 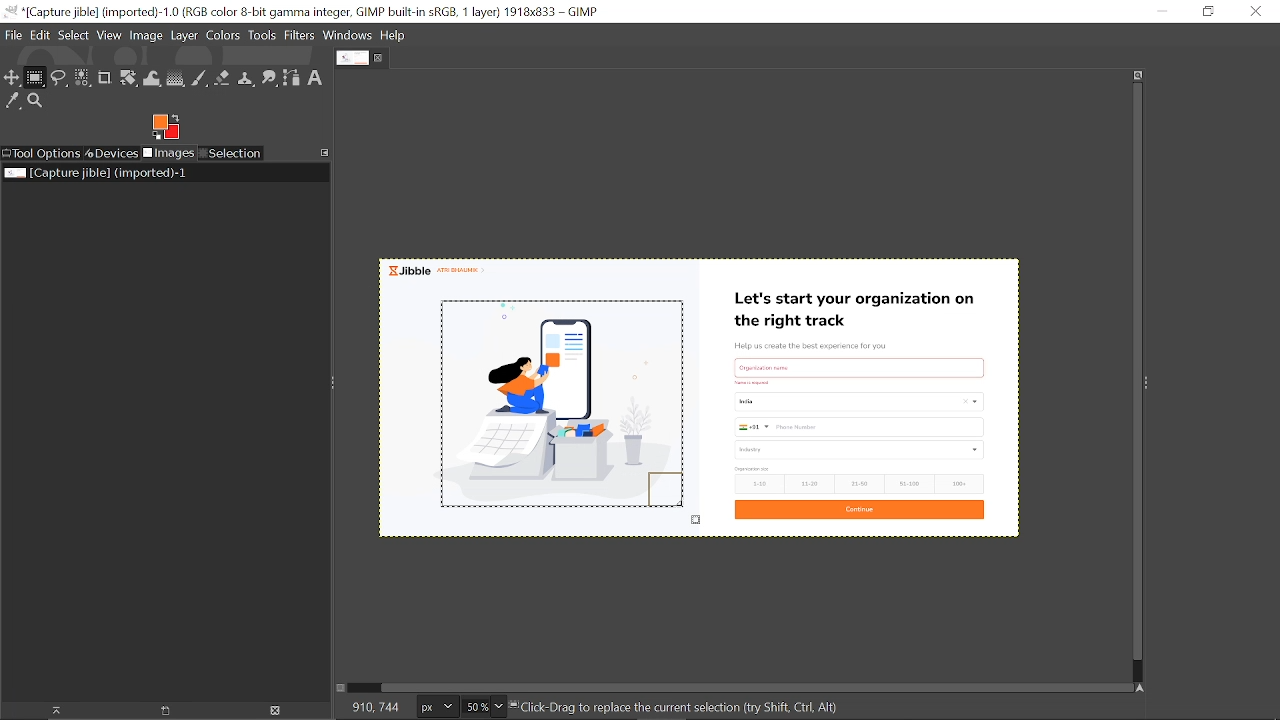 I want to click on Create new display for this image, so click(x=162, y=710).